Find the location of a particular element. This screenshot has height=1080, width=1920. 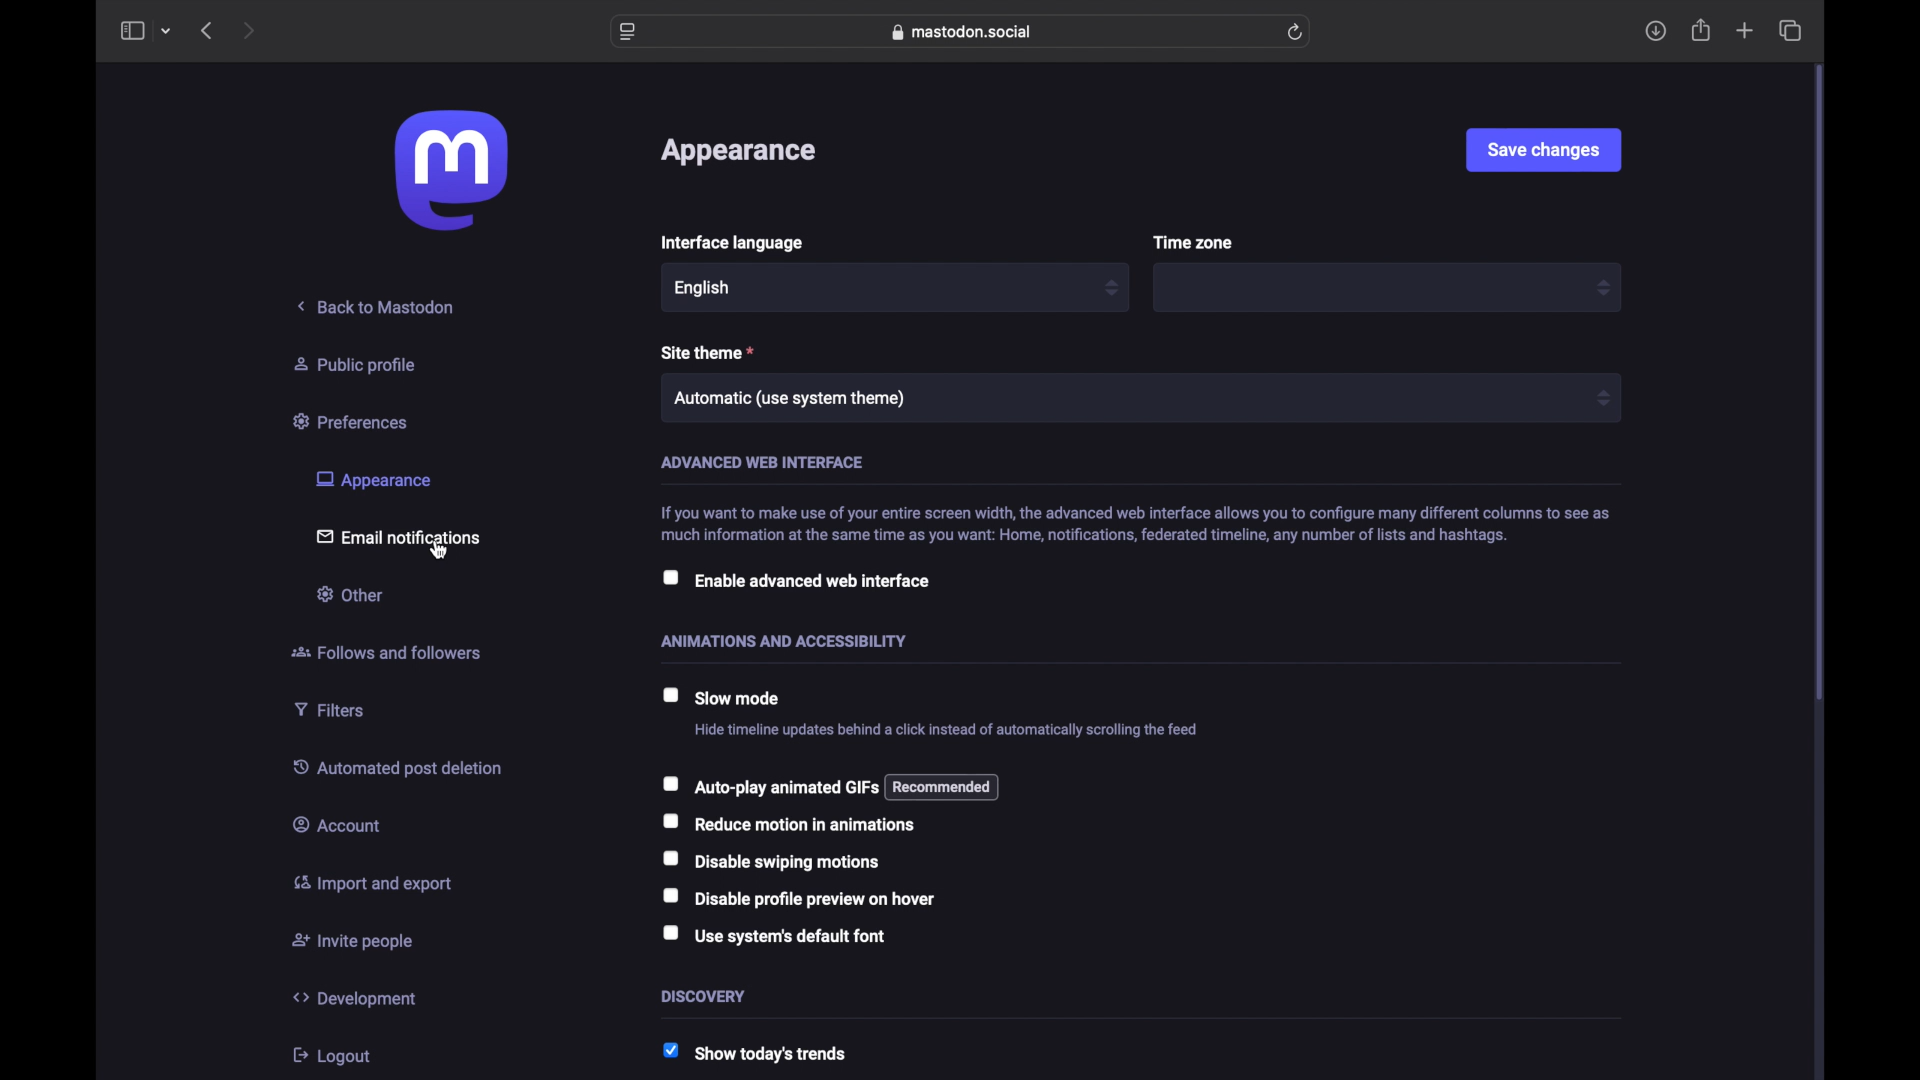

time zone is located at coordinates (1194, 243).